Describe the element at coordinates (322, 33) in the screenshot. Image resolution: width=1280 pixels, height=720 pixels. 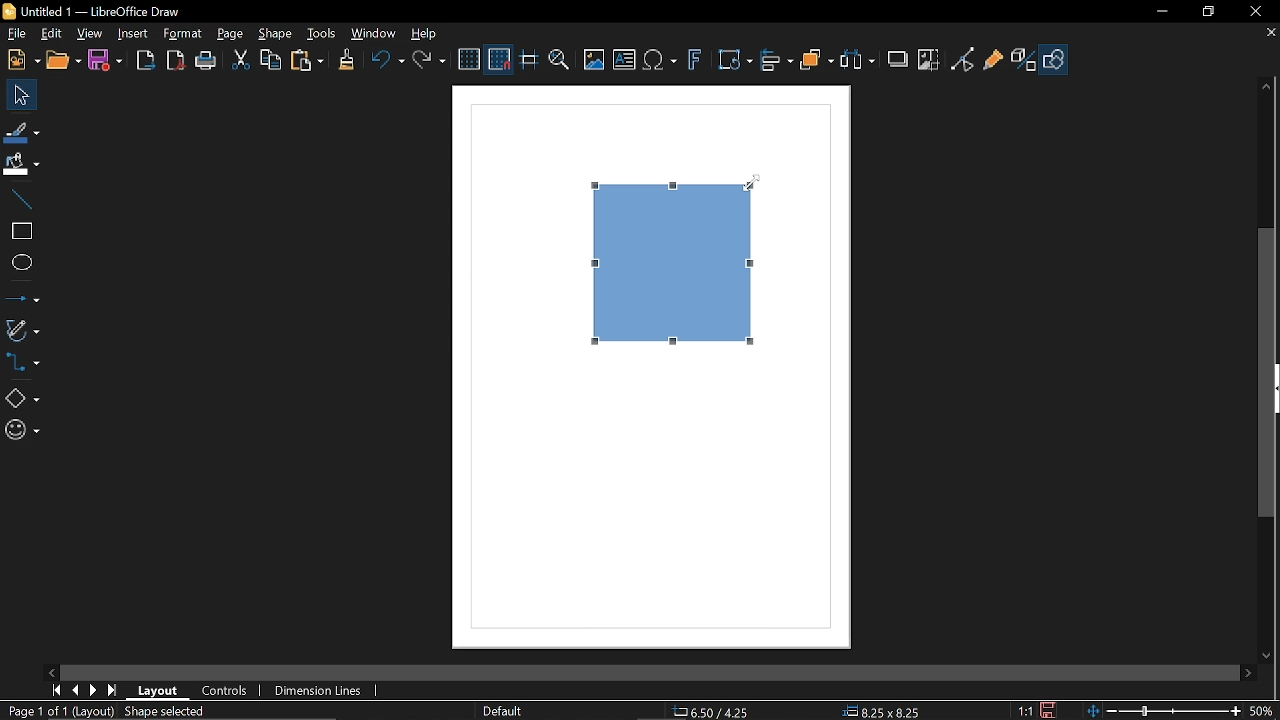
I see `Tools` at that location.